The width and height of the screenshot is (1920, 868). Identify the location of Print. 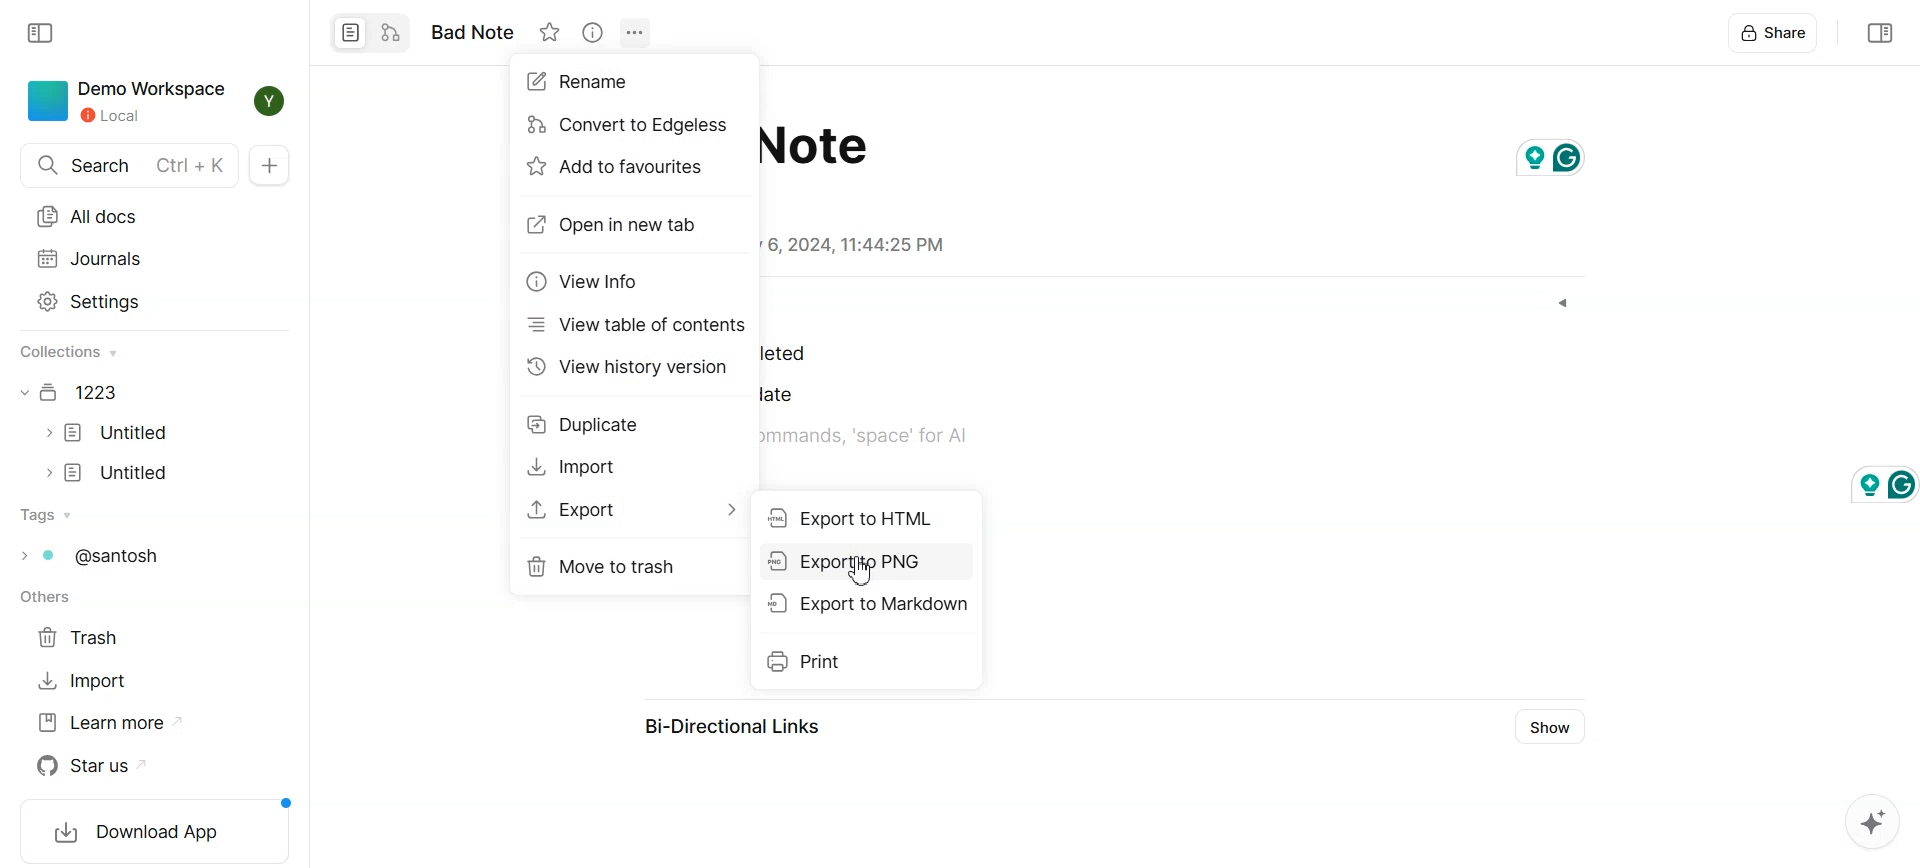
(866, 663).